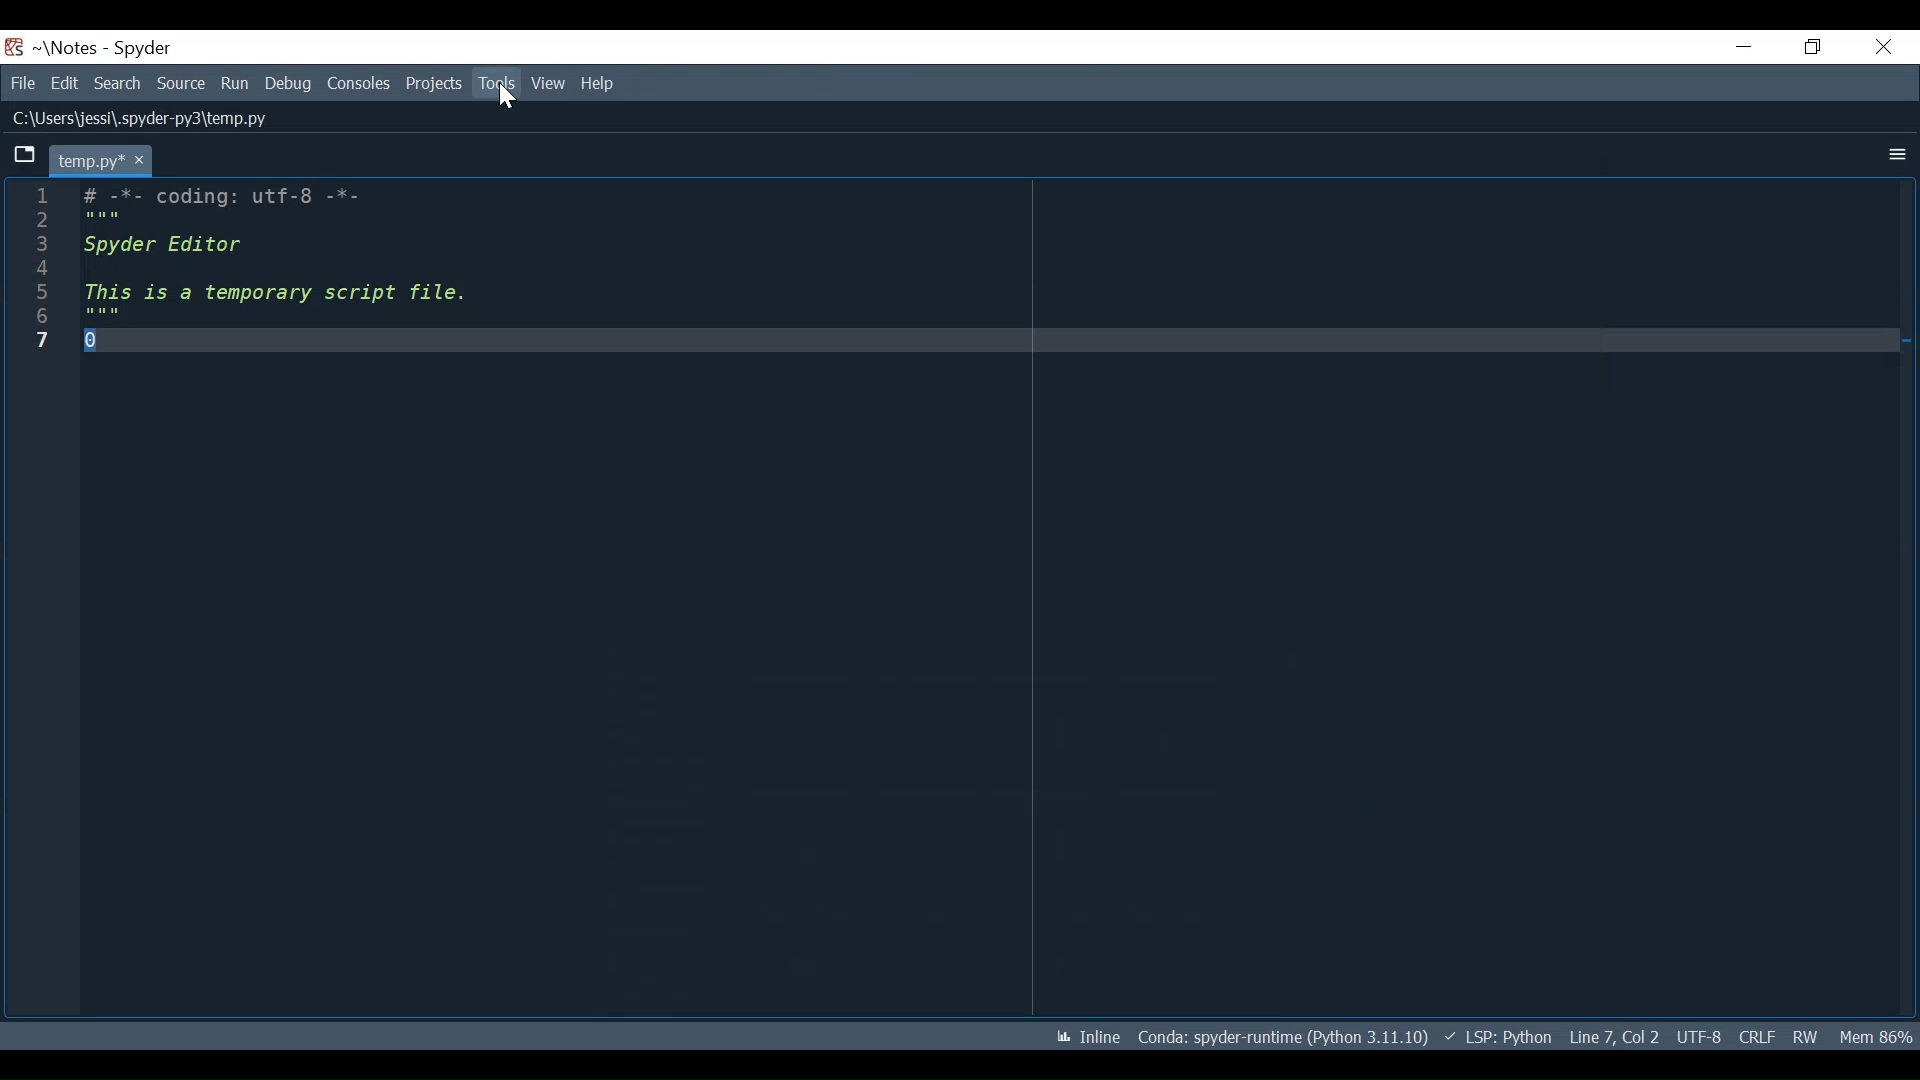 This screenshot has height=1080, width=1920. What do you see at coordinates (22, 155) in the screenshot?
I see `Browse Tab` at bounding box center [22, 155].